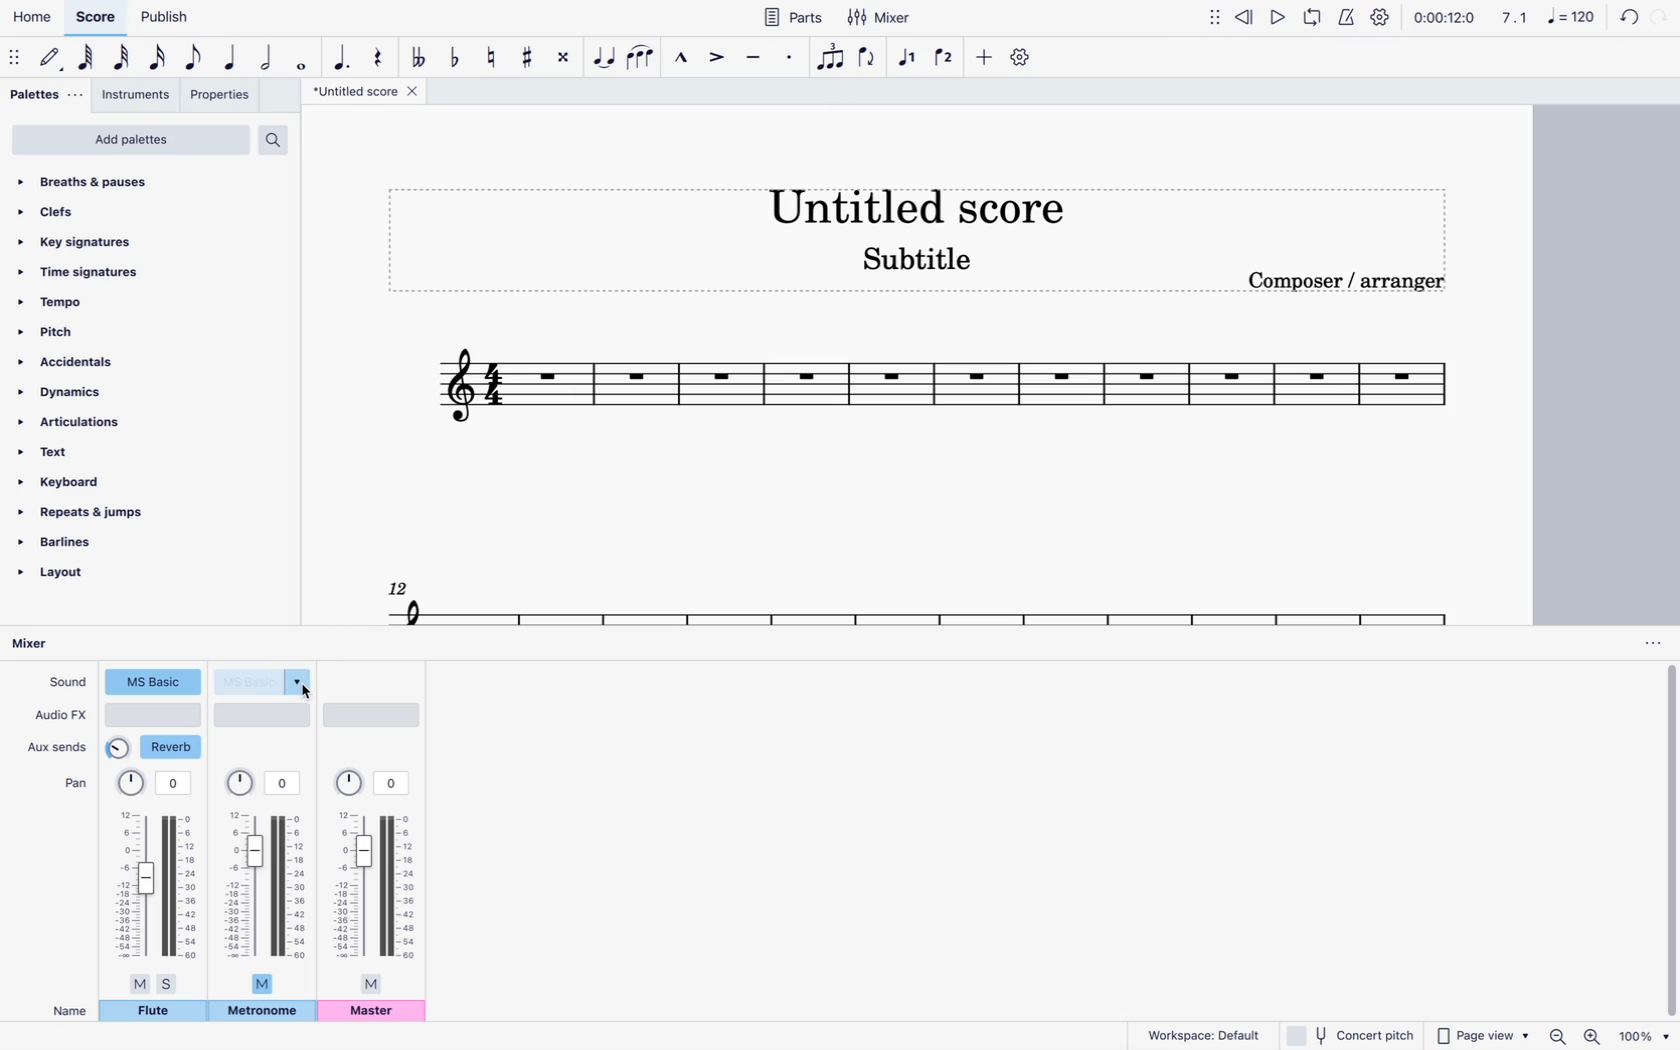 Image resolution: width=1680 pixels, height=1050 pixels. Describe the element at coordinates (1245, 20) in the screenshot. I see `rewind` at that location.